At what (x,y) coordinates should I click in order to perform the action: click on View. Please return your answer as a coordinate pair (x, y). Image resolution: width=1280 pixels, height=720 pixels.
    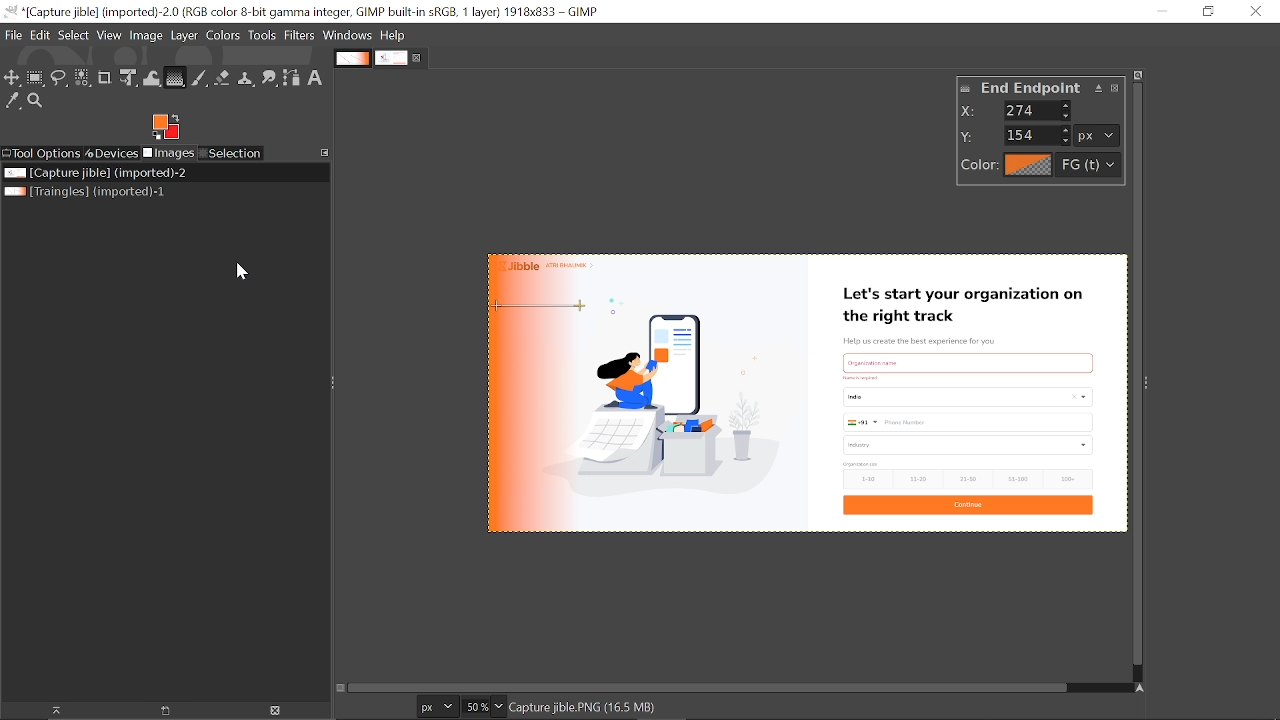
    Looking at the image, I should click on (110, 35).